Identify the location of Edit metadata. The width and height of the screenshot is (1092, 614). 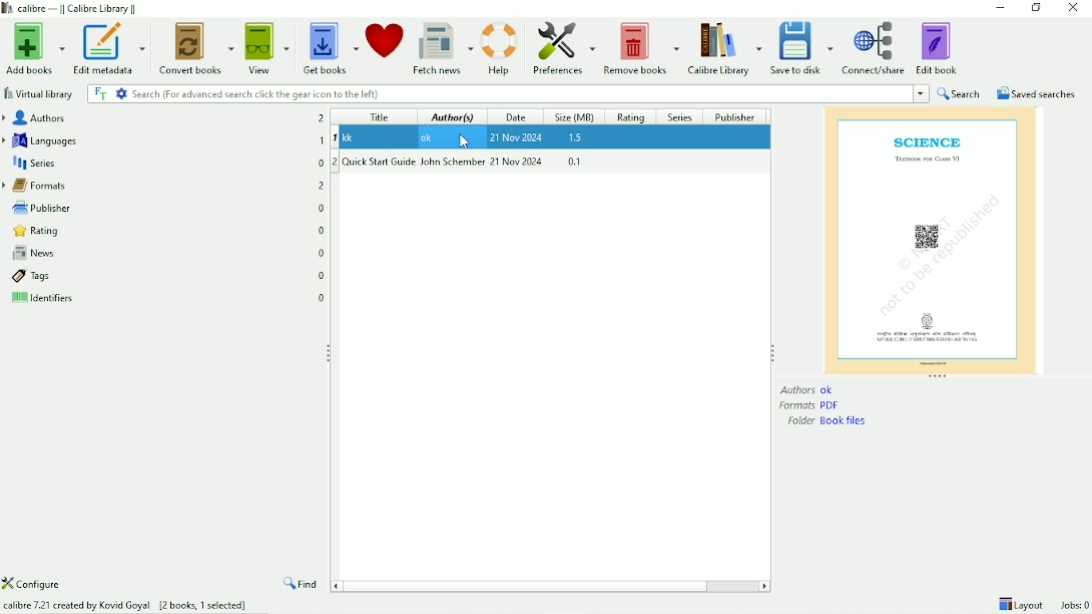
(110, 49).